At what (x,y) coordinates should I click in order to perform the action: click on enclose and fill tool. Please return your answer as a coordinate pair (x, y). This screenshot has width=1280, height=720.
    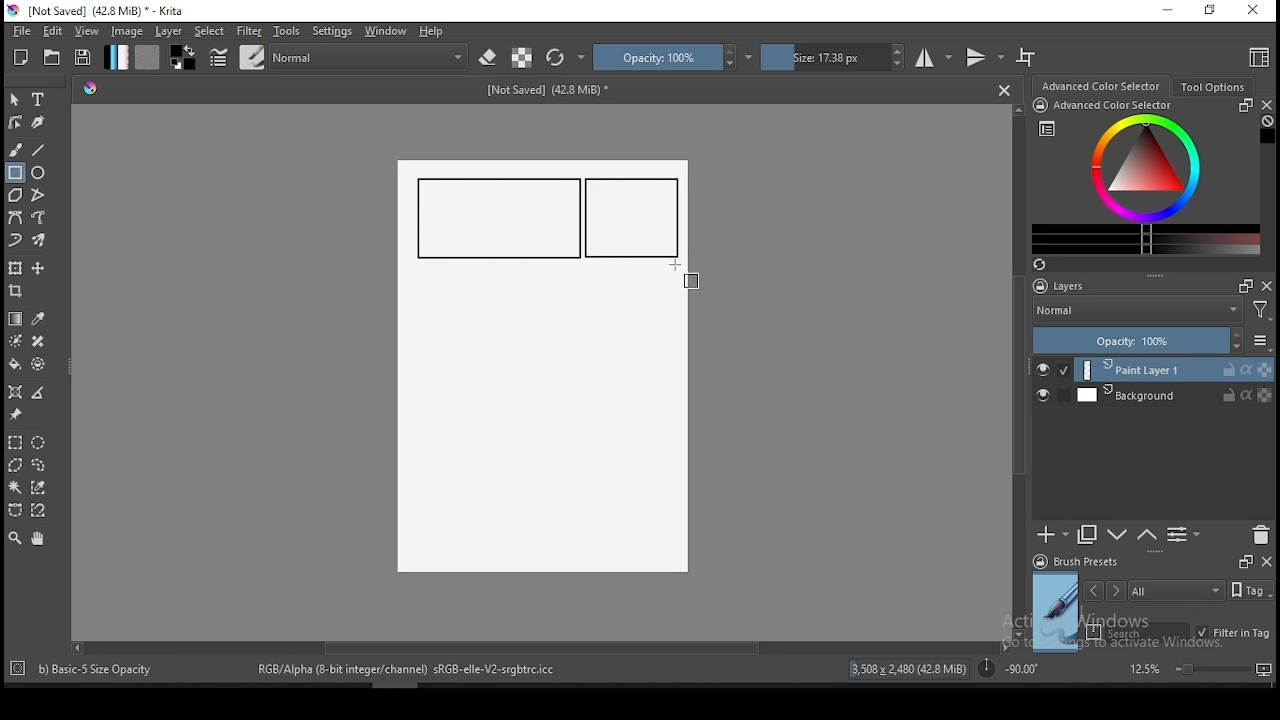
    Looking at the image, I should click on (38, 364).